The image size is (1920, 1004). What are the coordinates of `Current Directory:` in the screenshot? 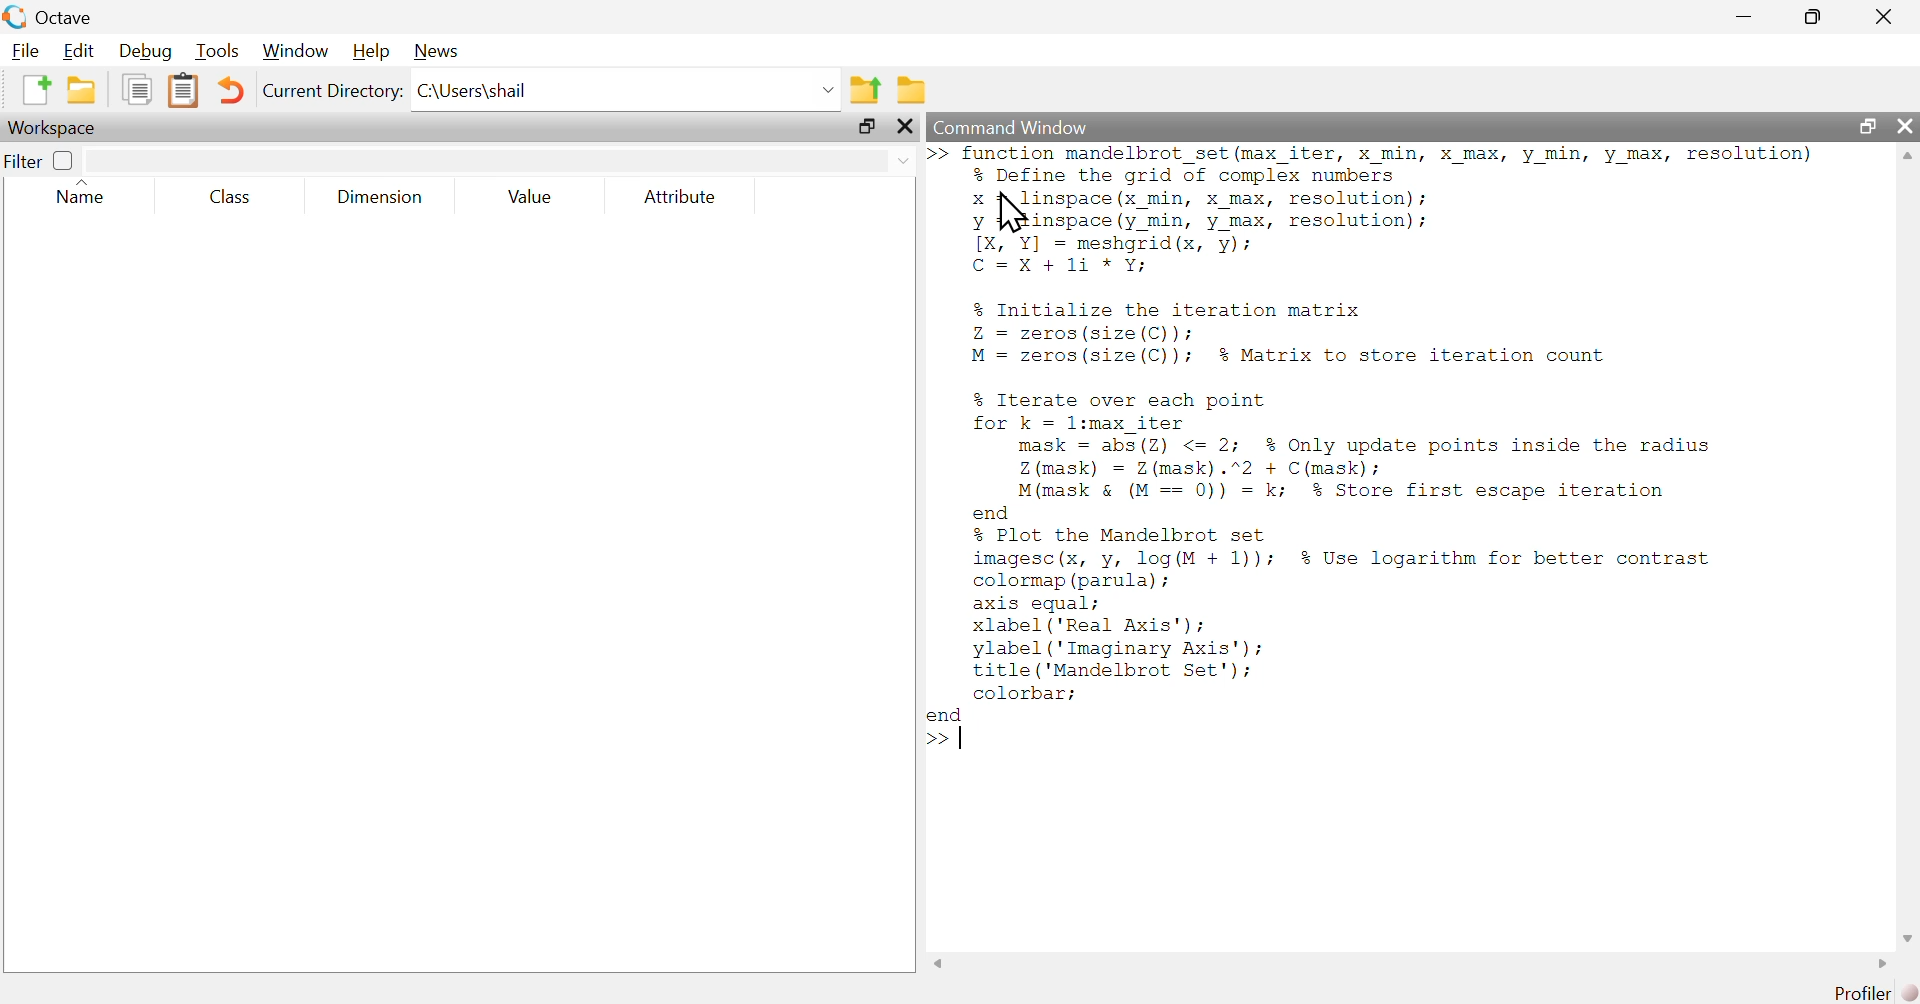 It's located at (332, 93).